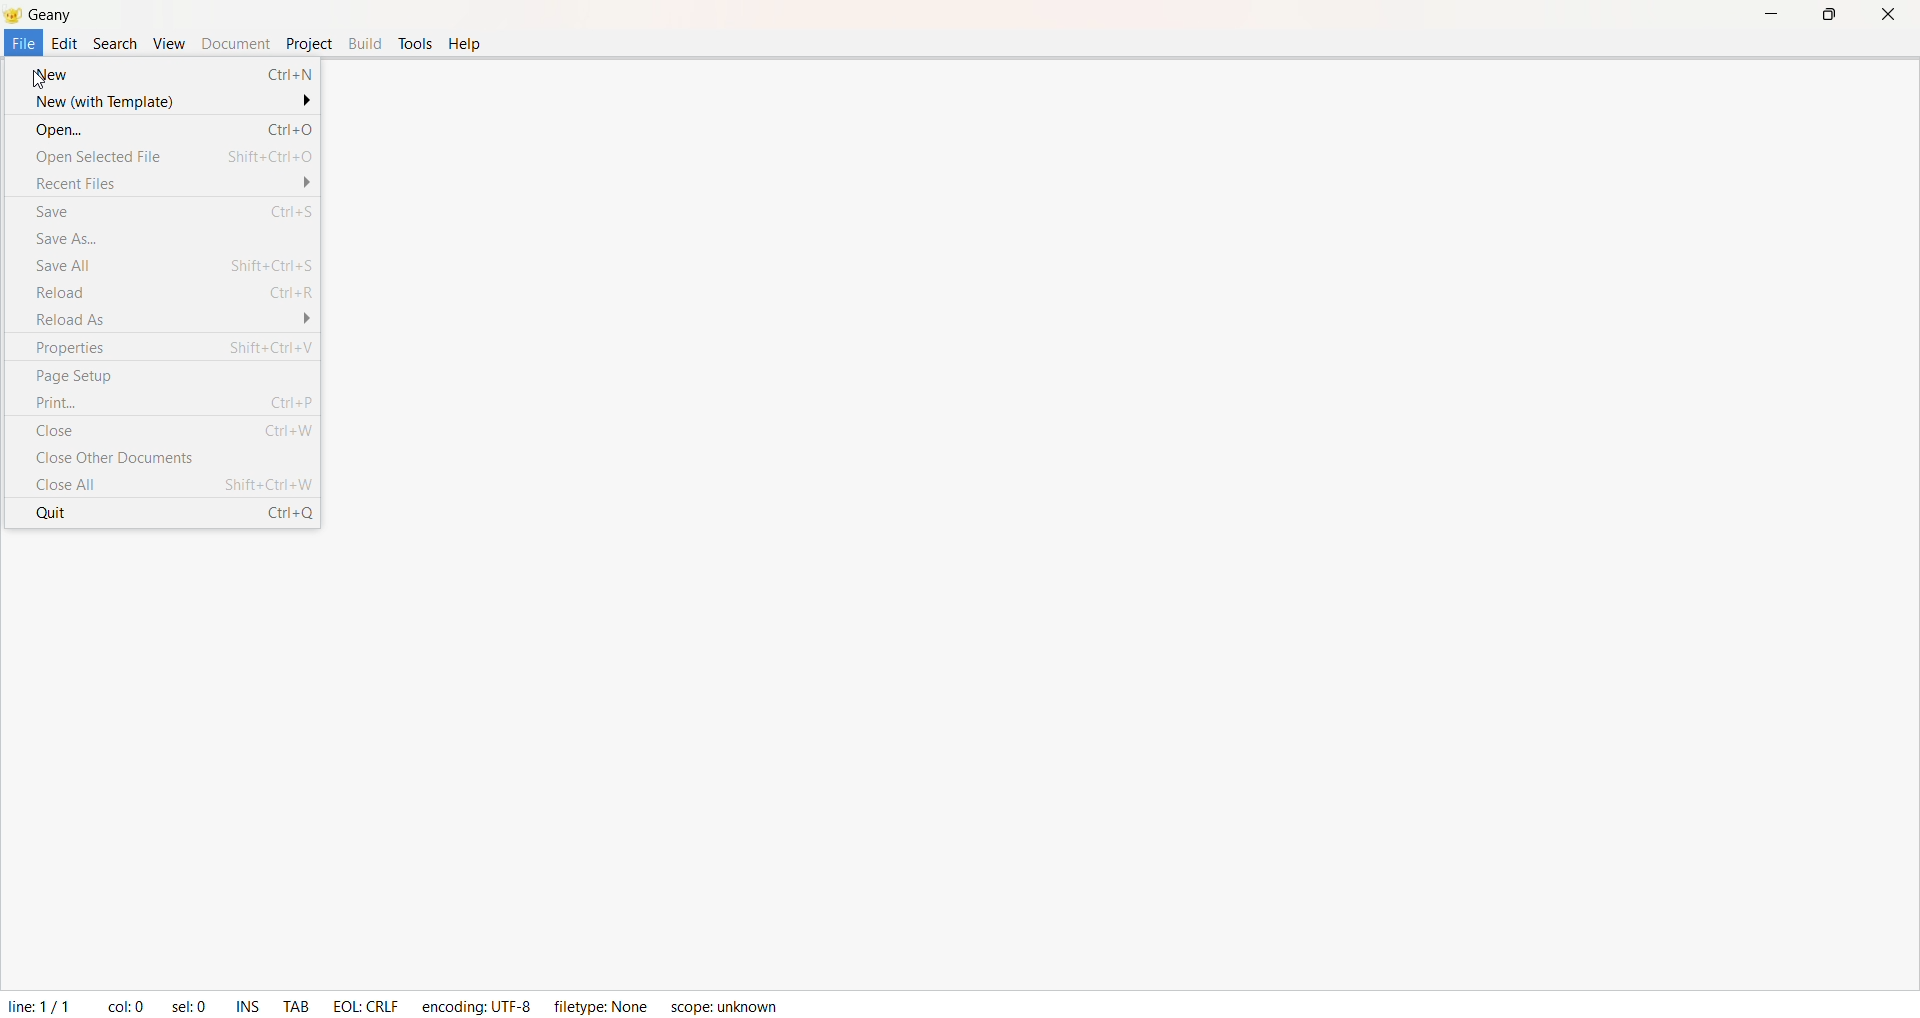 The width and height of the screenshot is (1920, 1018). I want to click on coding space, so click(1140, 524).